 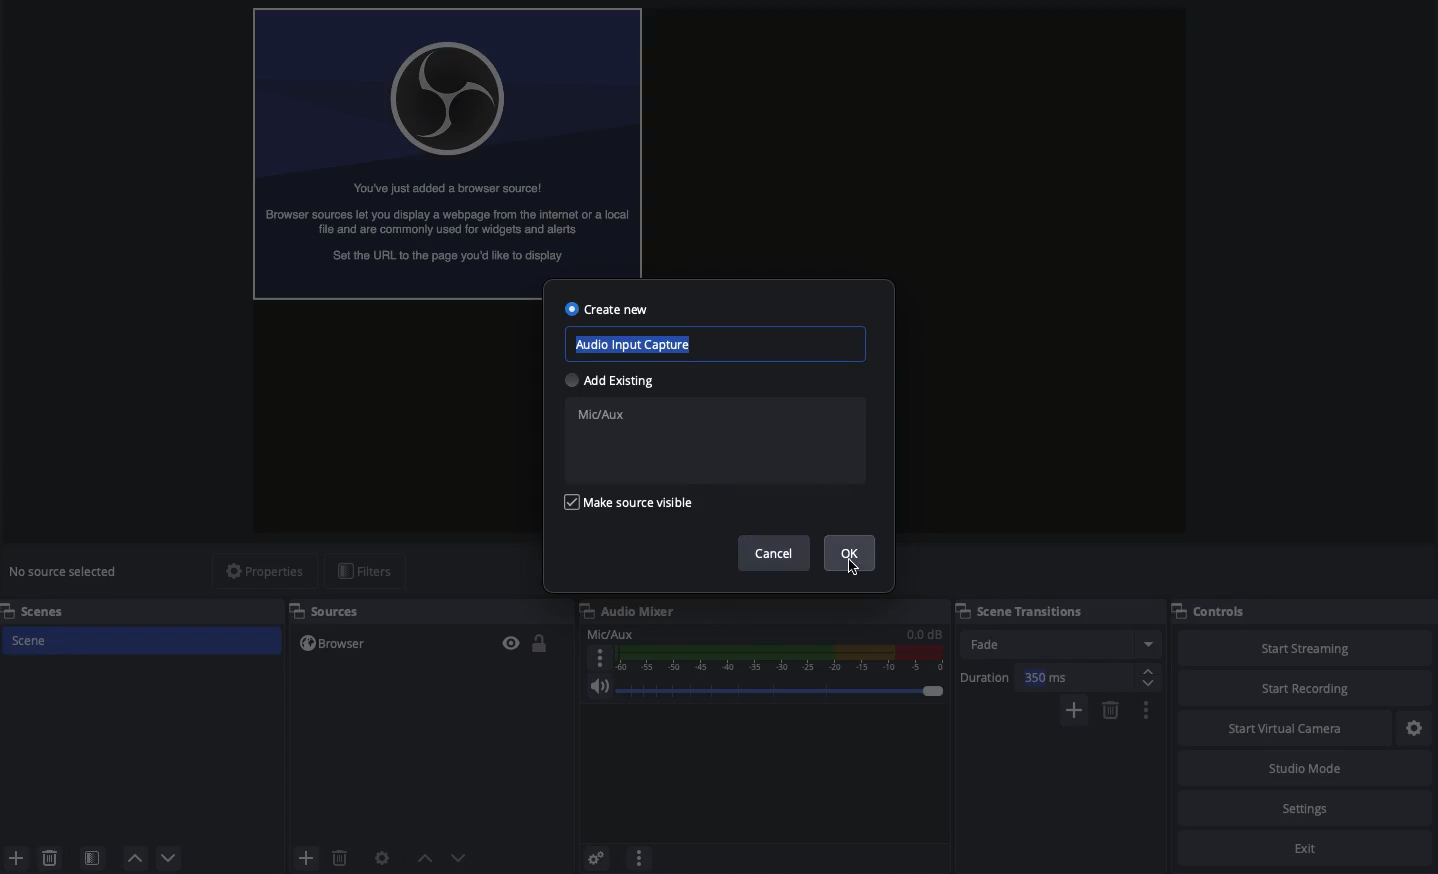 What do you see at coordinates (1302, 688) in the screenshot?
I see `Start recording` at bounding box center [1302, 688].